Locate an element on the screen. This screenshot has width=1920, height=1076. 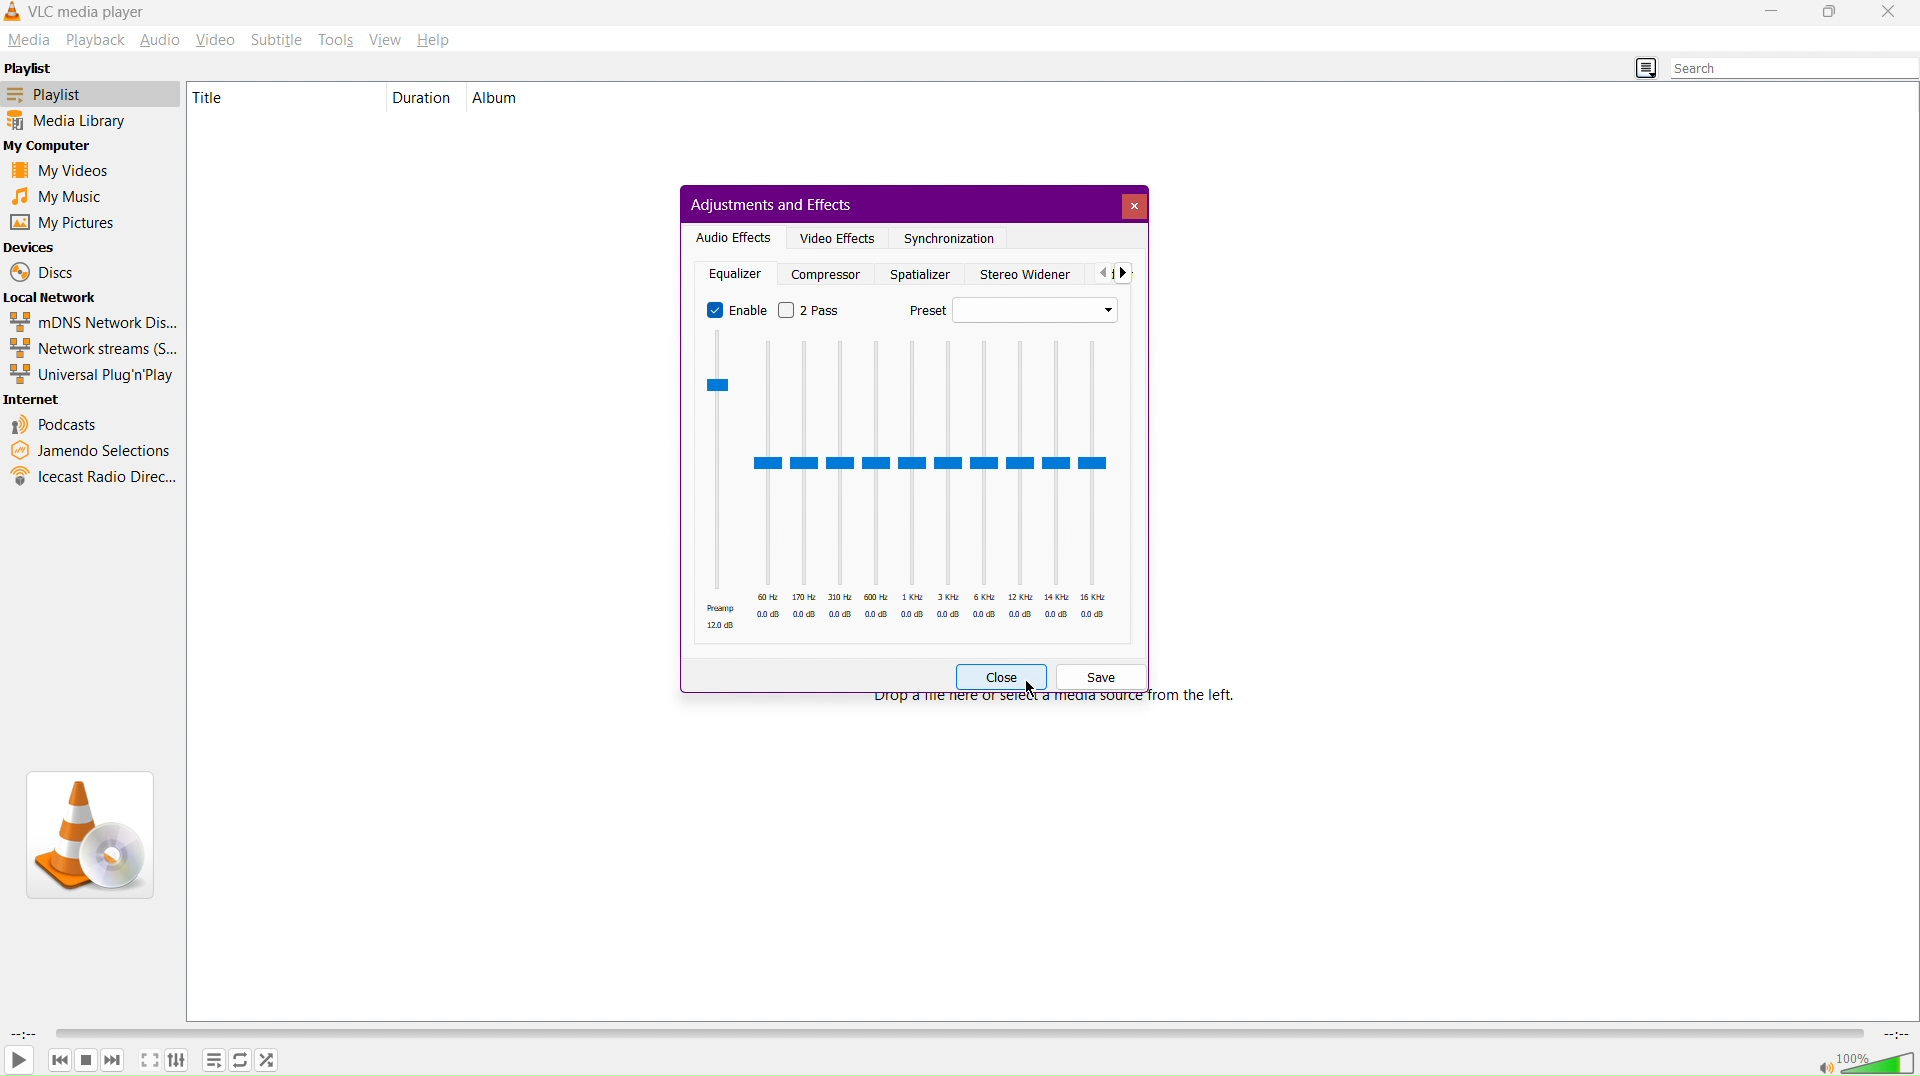
14 KHz is located at coordinates (1055, 480).